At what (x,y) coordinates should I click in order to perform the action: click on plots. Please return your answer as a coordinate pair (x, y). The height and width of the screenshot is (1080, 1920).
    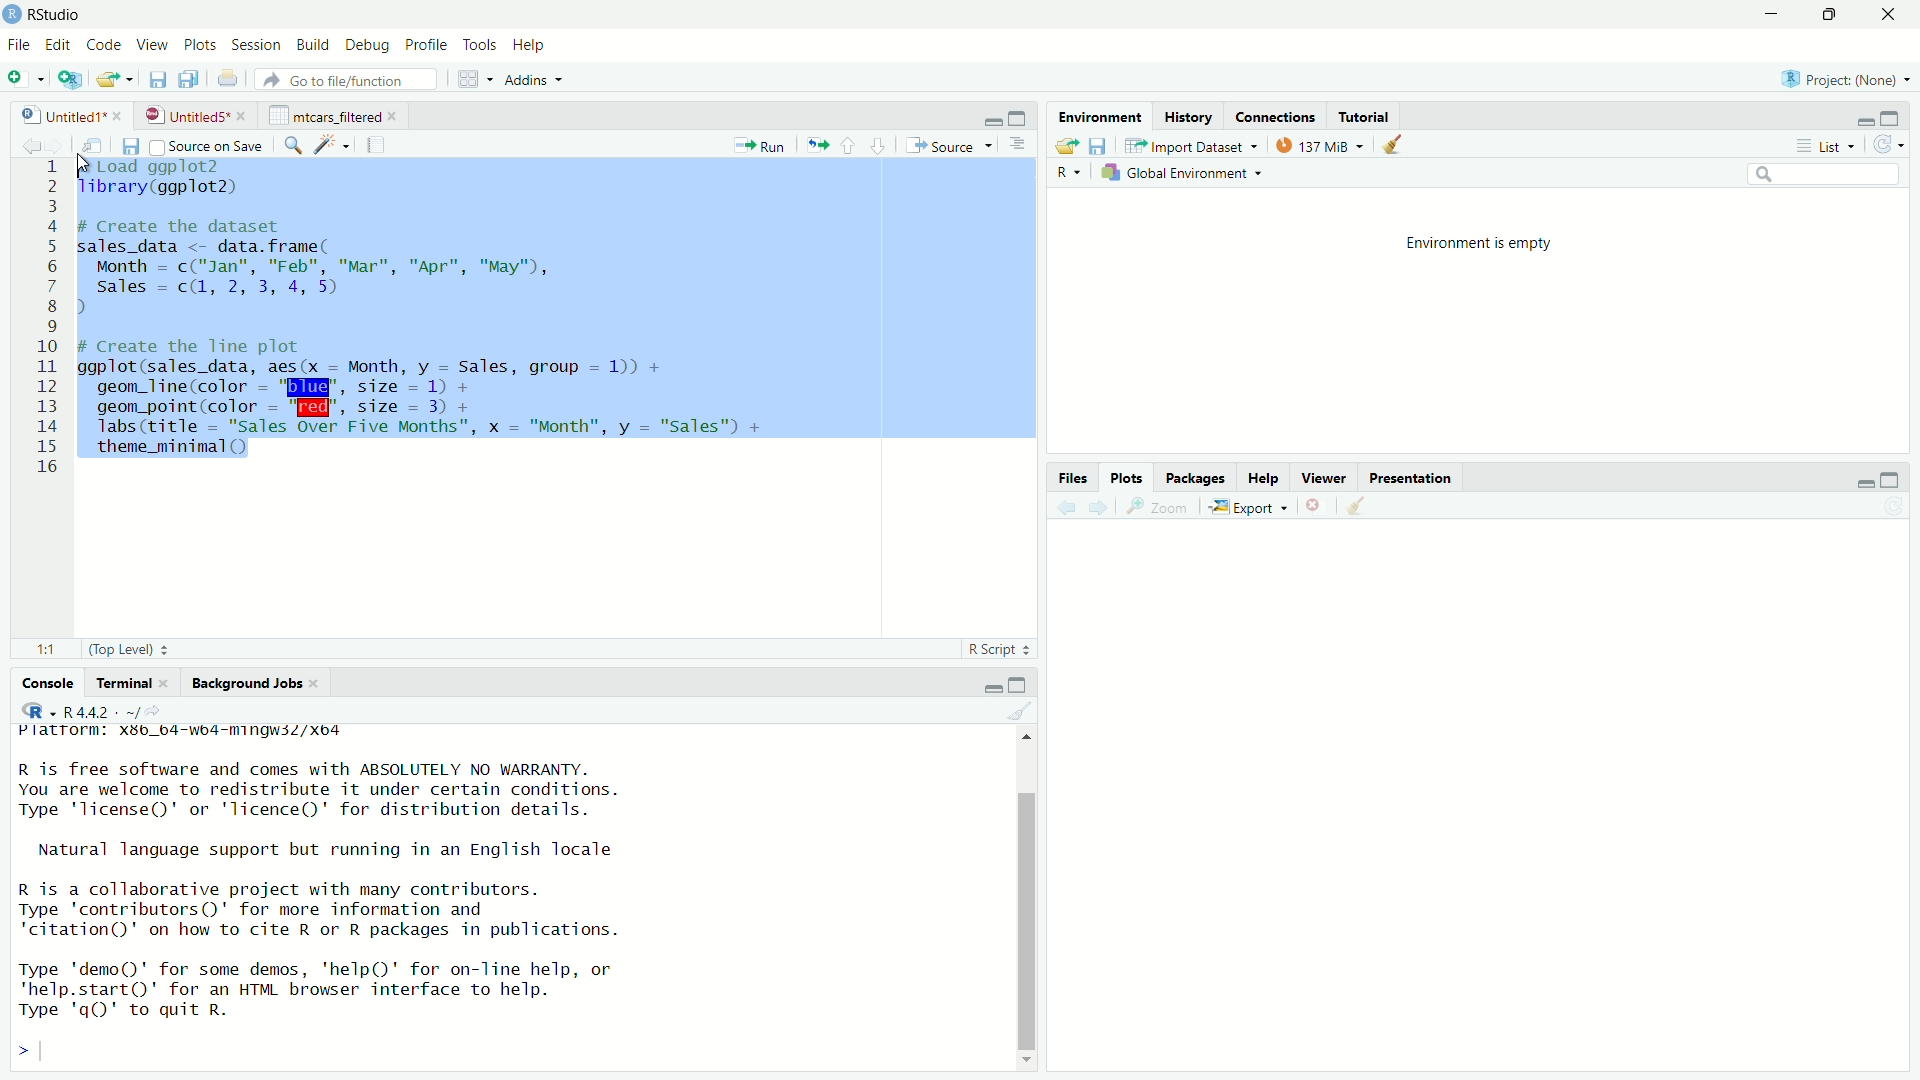
    Looking at the image, I should click on (1129, 478).